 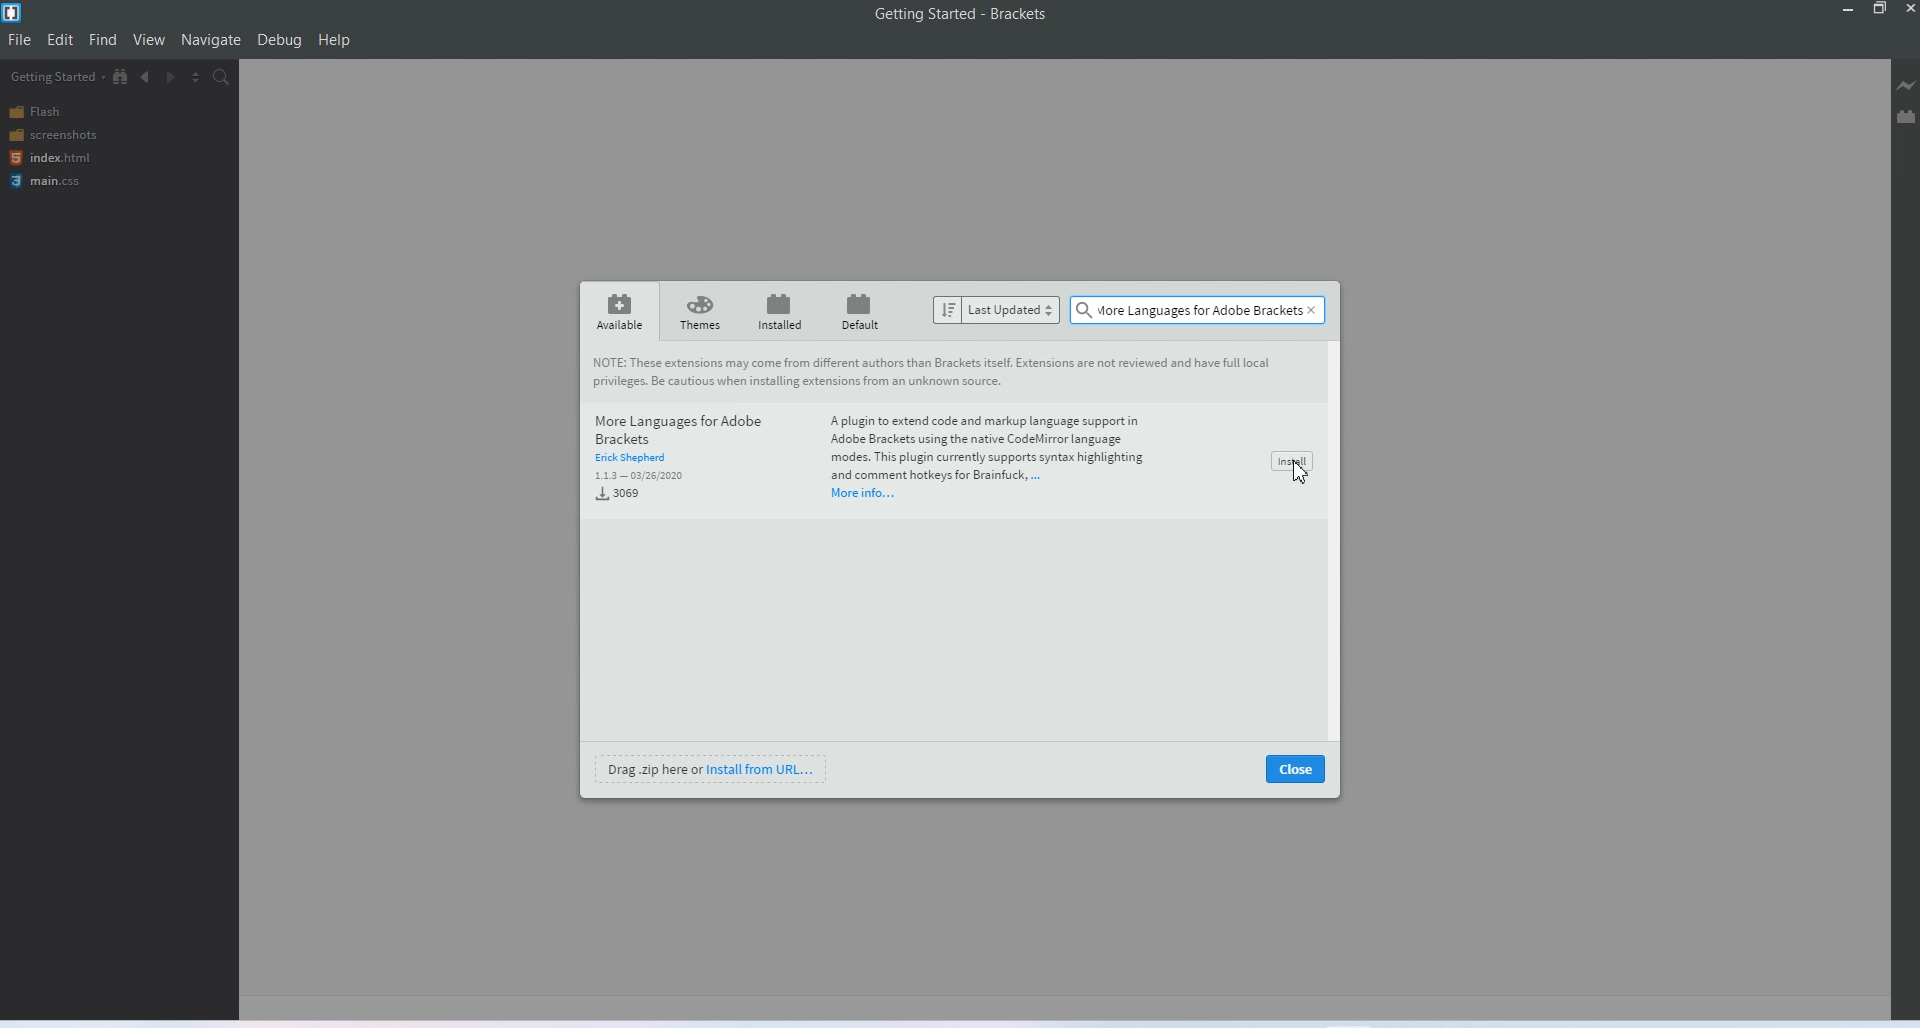 I want to click on Getting started, so click(x=913, y=13).